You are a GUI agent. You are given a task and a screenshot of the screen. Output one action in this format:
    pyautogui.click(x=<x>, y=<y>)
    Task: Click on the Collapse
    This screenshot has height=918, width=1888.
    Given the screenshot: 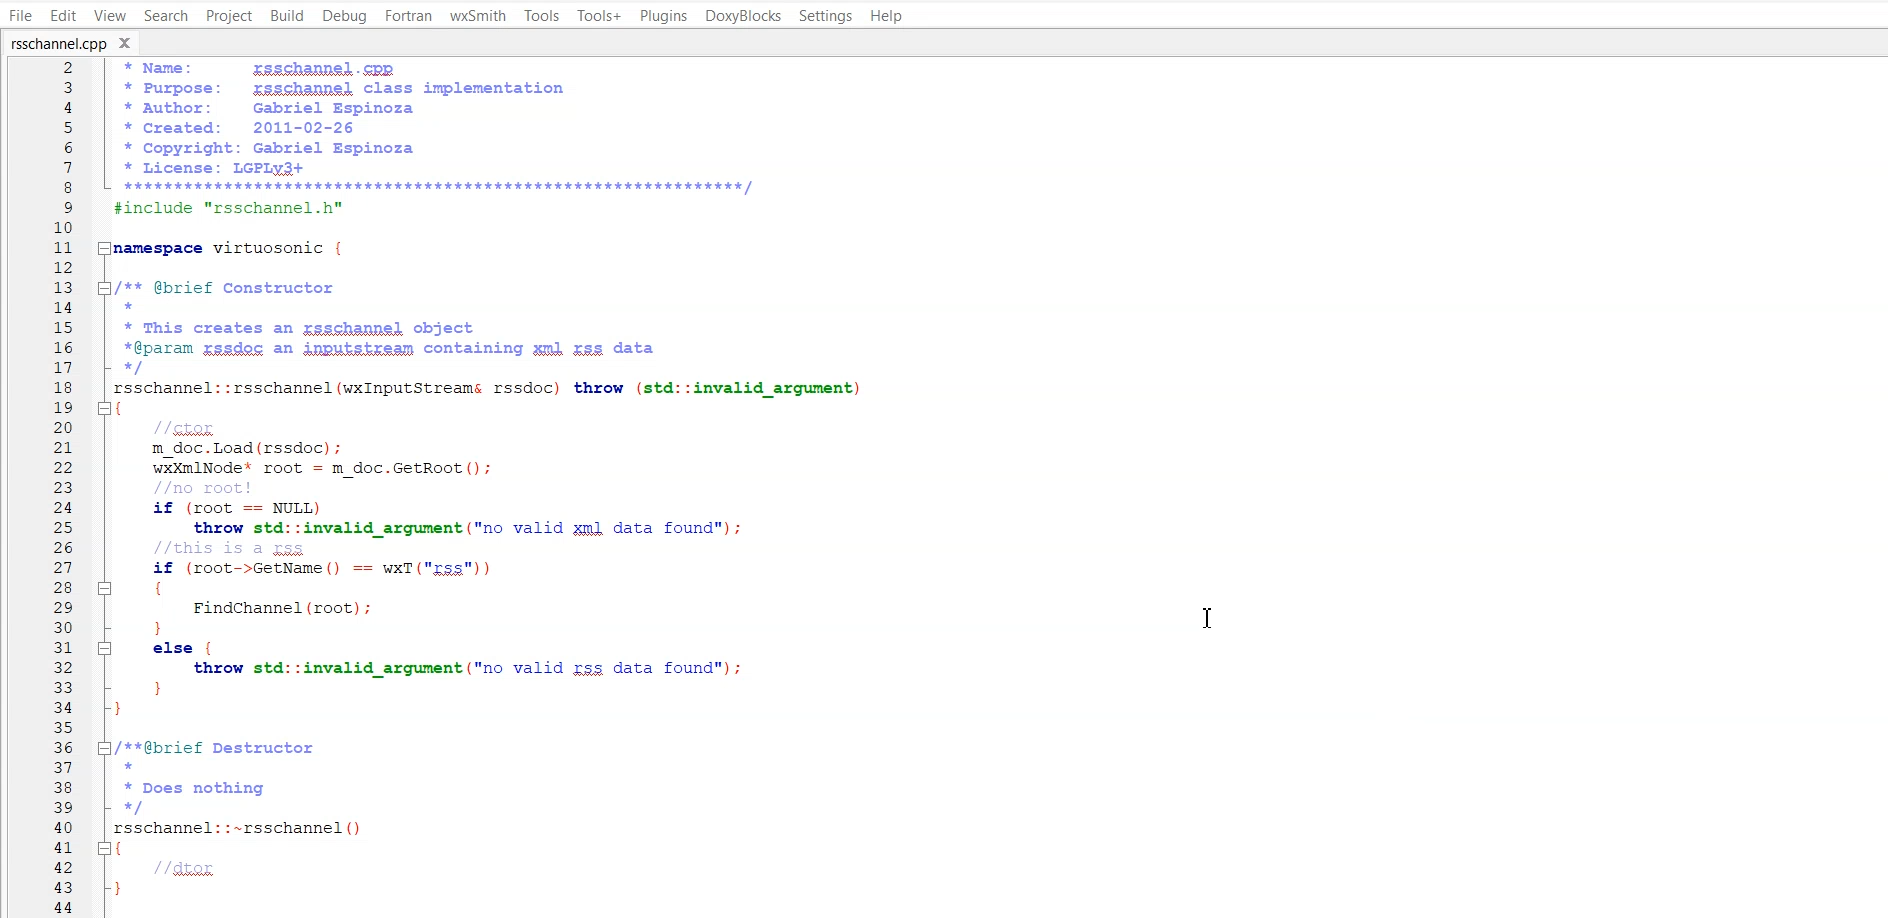 What is the action you would take?
    pyautogui.click(x=106, y=288)
    